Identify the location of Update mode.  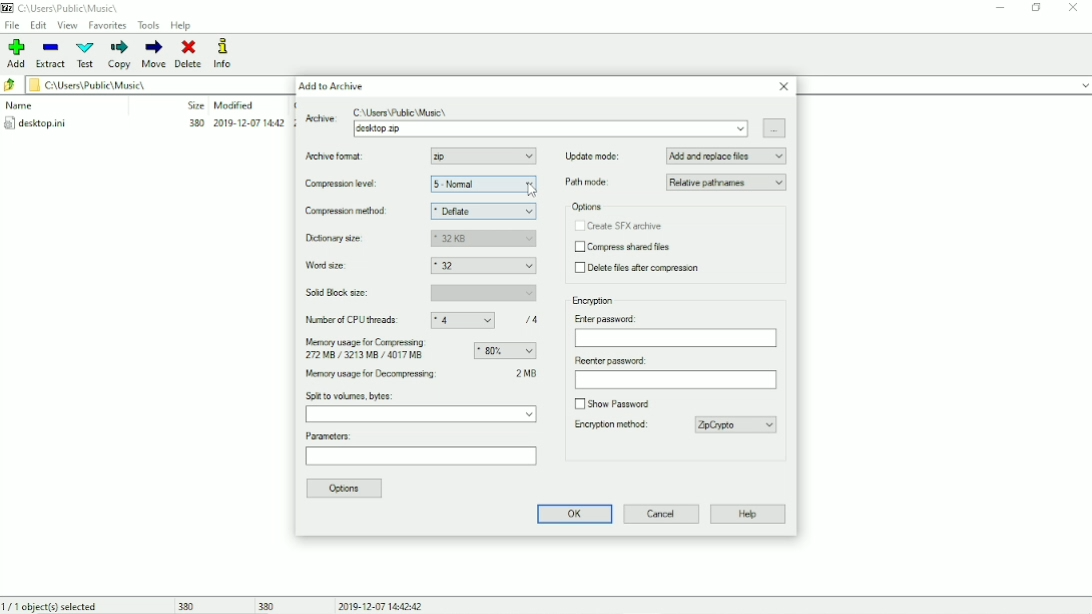
(676, 155).